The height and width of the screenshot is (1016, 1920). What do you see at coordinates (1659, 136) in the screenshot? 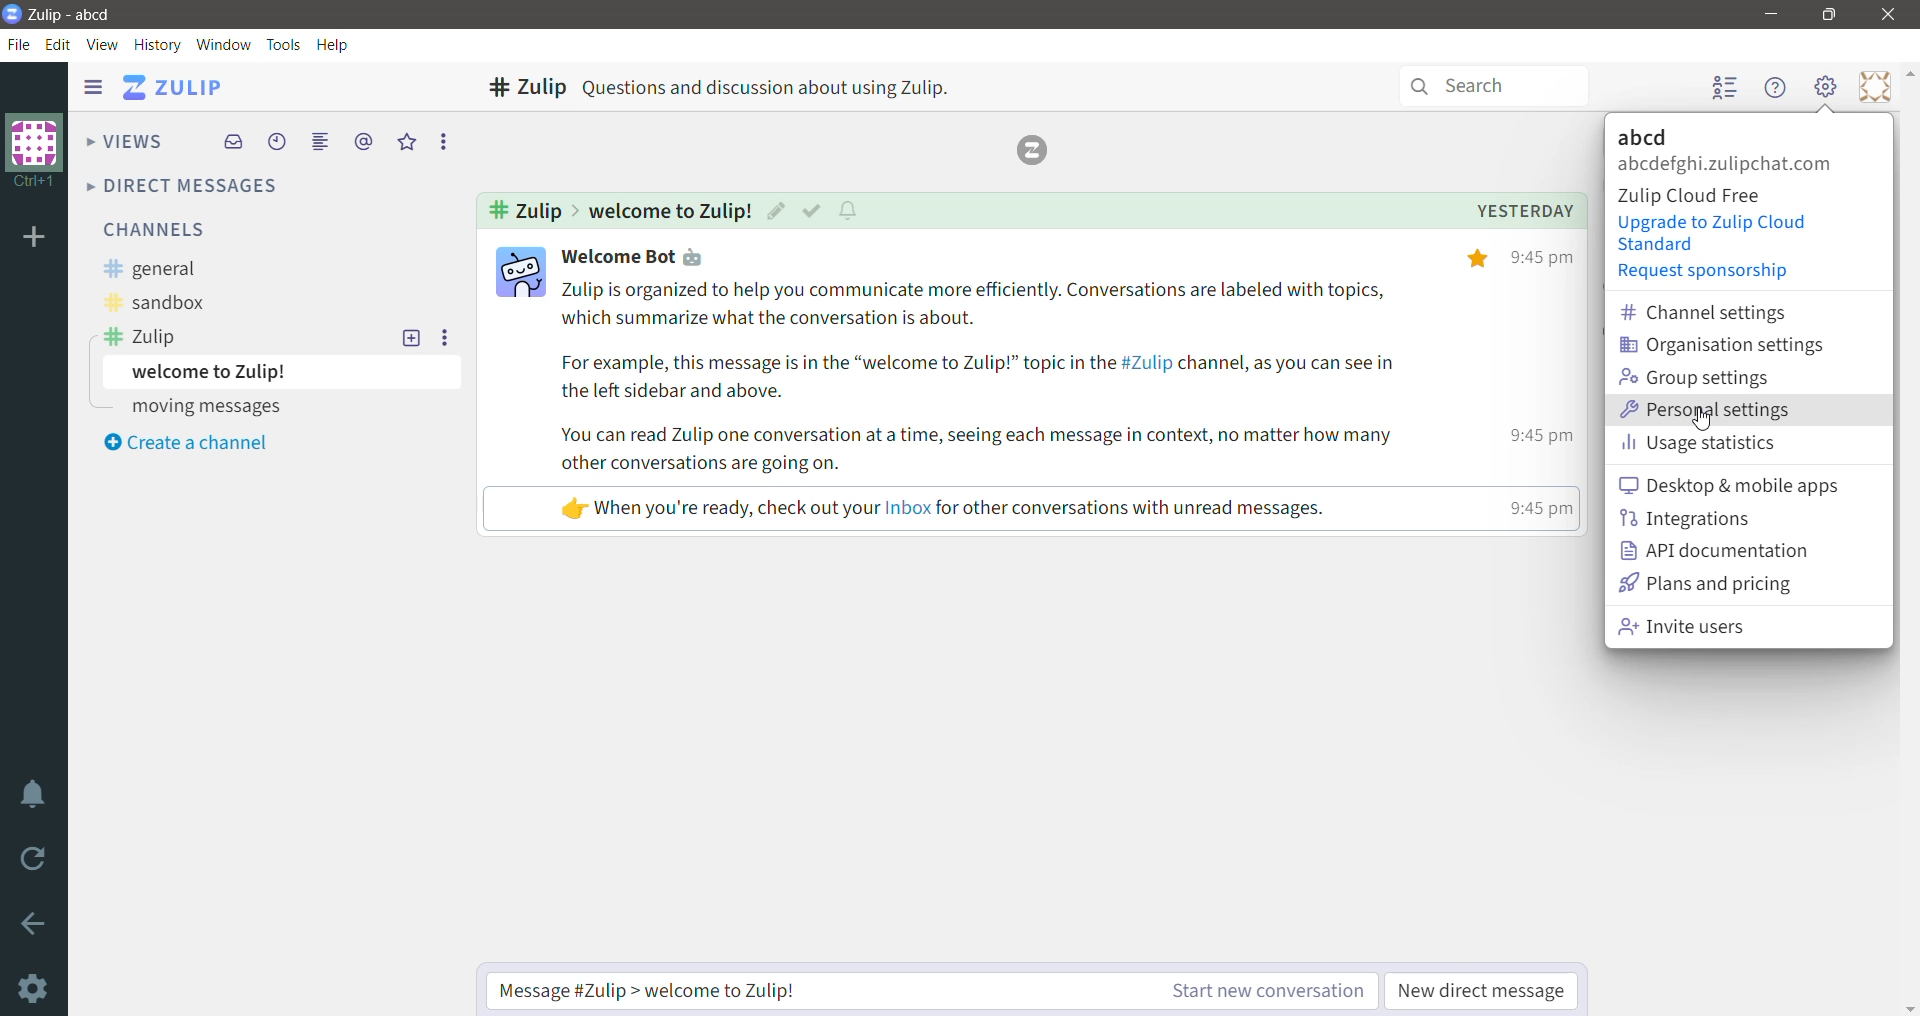
I see `Organization` at bounding box center [1659, 136].